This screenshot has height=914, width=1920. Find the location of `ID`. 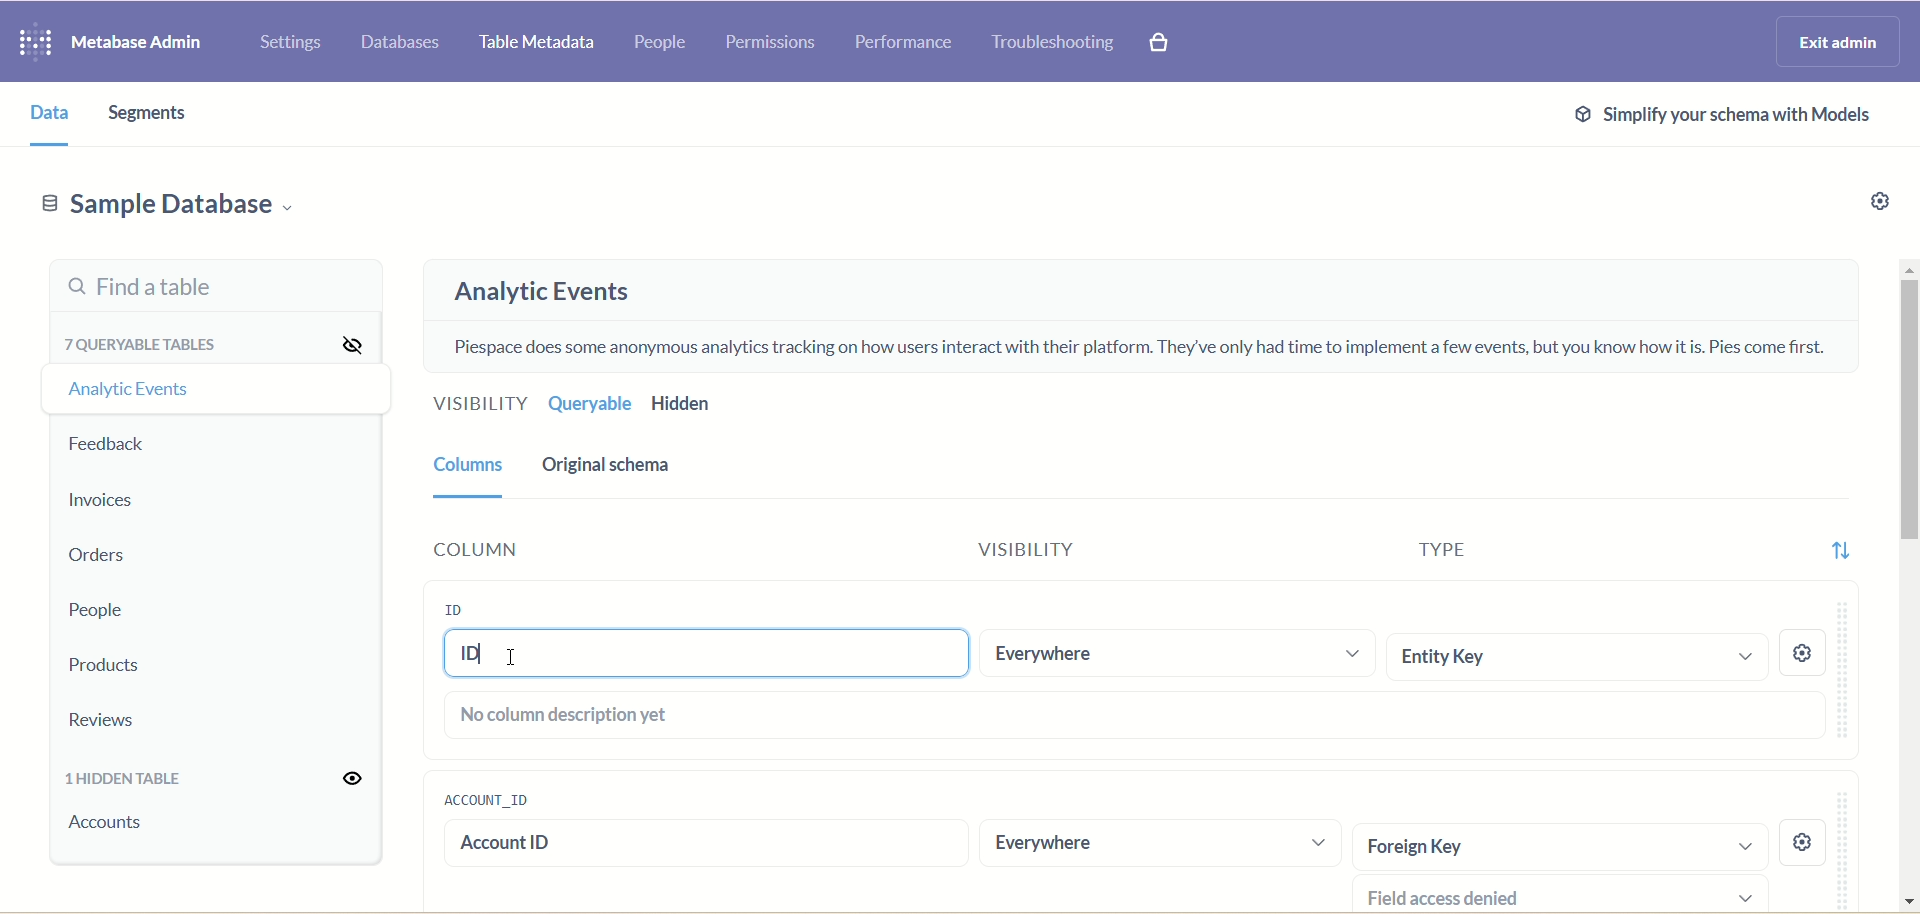

ID is located at coordinates (704, 654).